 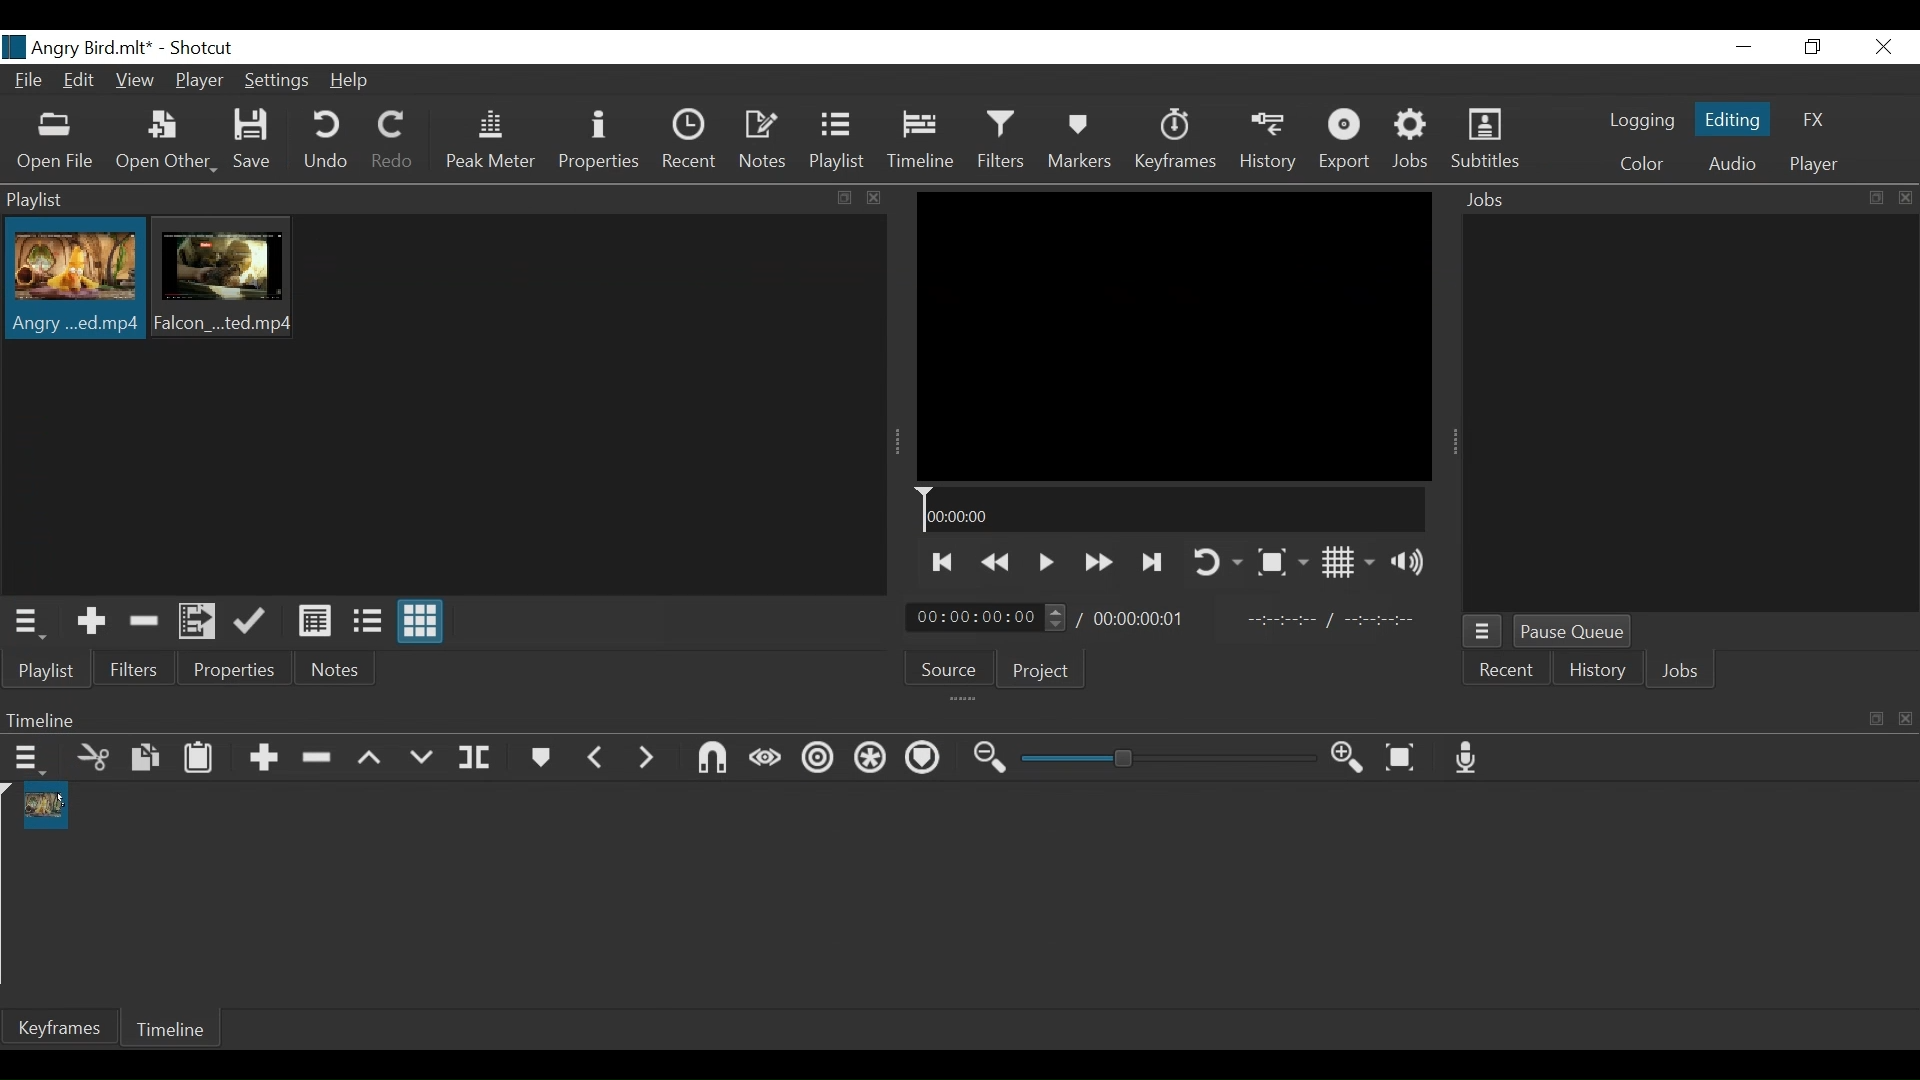 What do you see at coordinates (1082, 143) in the screenshot?
I see `Markers` at bounding box center [1082, 143].